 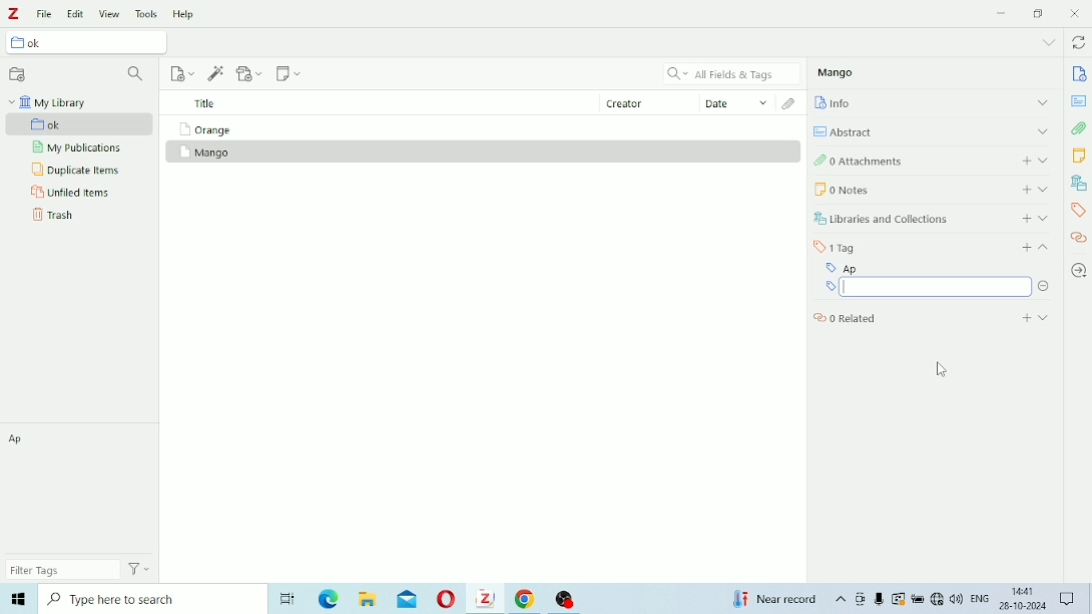 I want to click on Charging, plugged in, so click(x=918, y=599).